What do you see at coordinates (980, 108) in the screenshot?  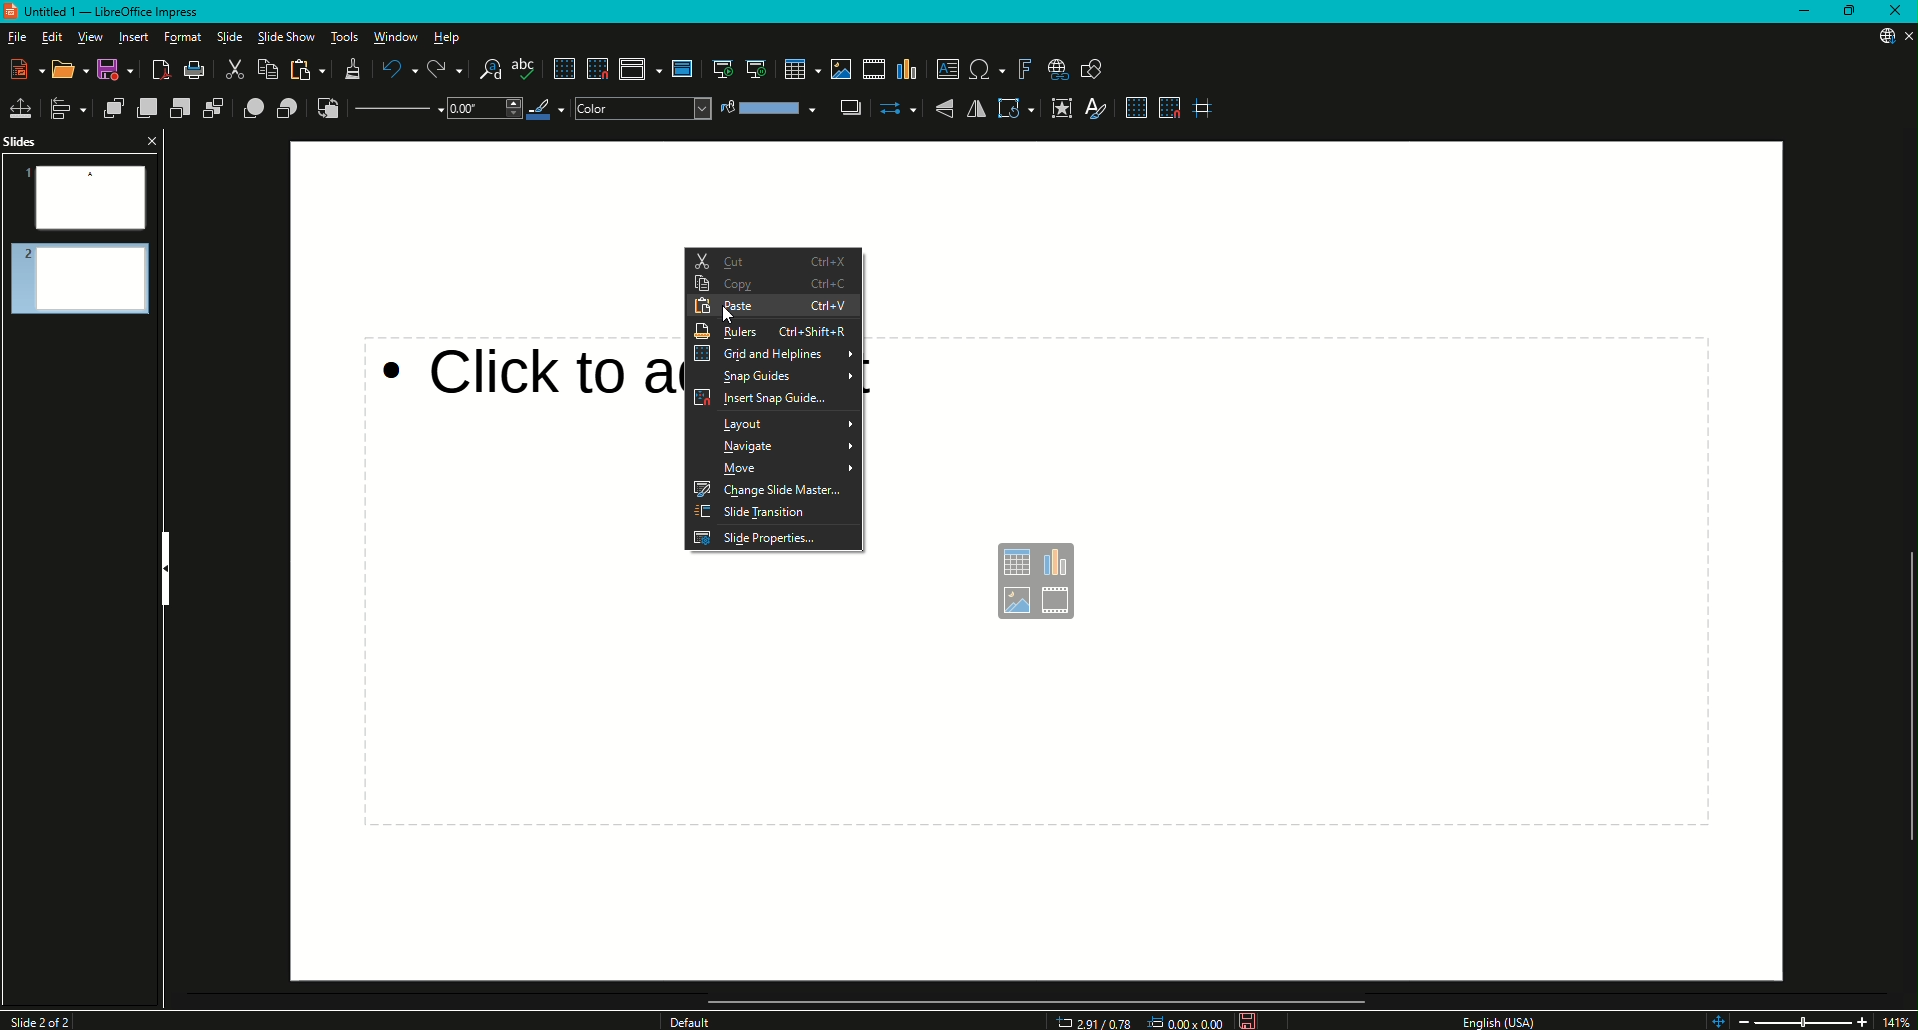 I see `Horizontally` at bounding box center [980, 108].